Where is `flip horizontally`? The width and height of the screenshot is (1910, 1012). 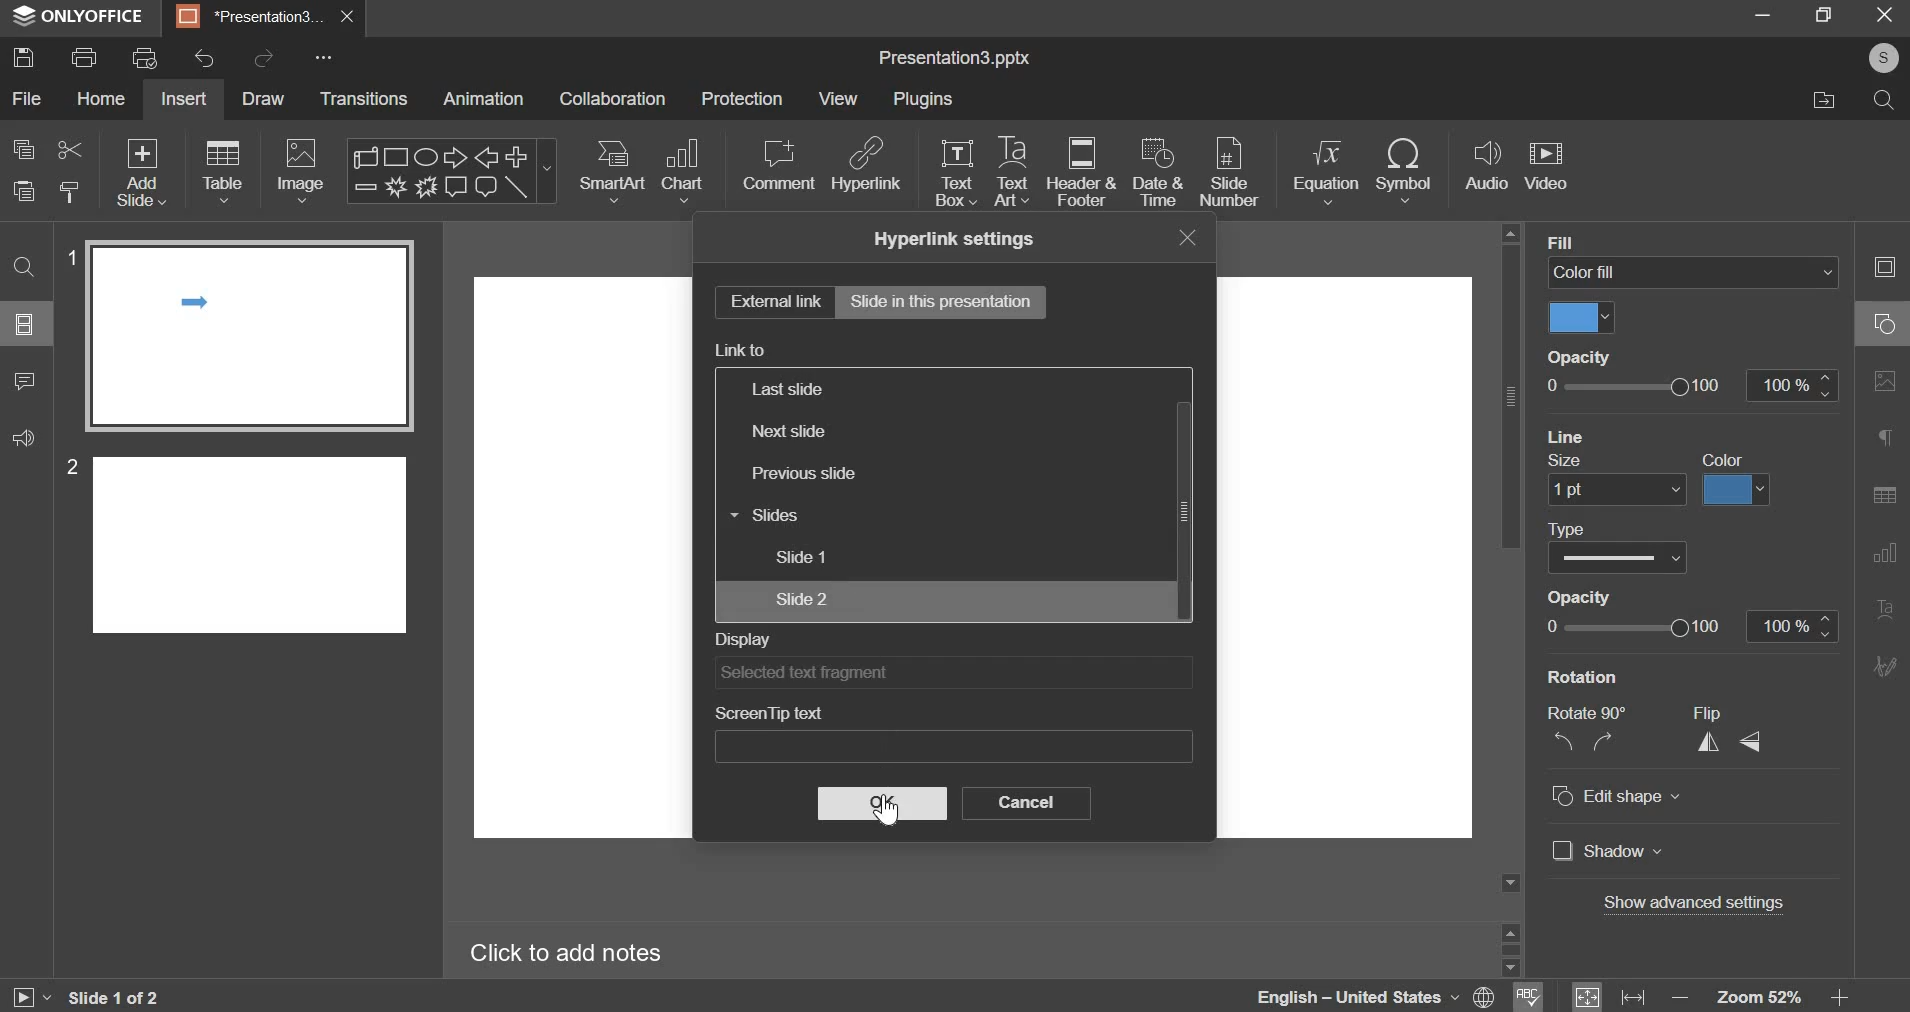
flip horizontally is located at coordinates (1709, 742).